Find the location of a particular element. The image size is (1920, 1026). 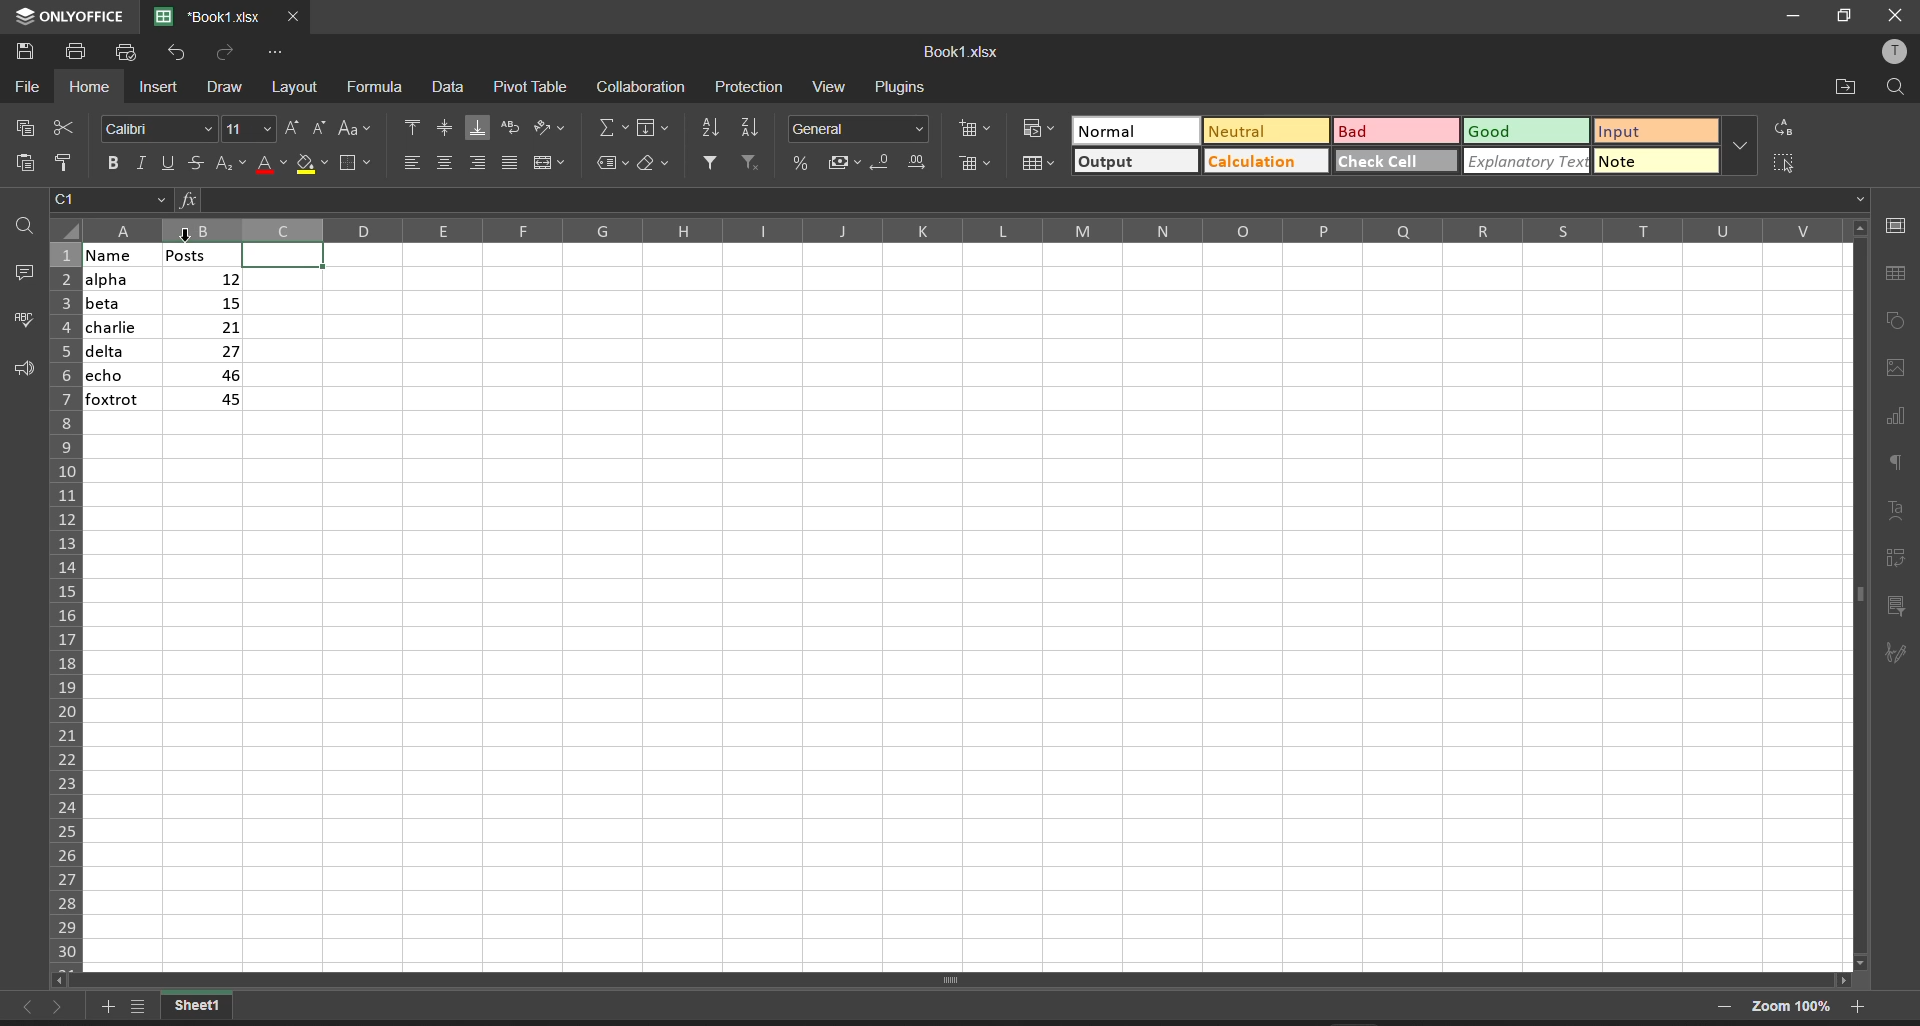

slicer settings is located at coordinates (1900, 602).